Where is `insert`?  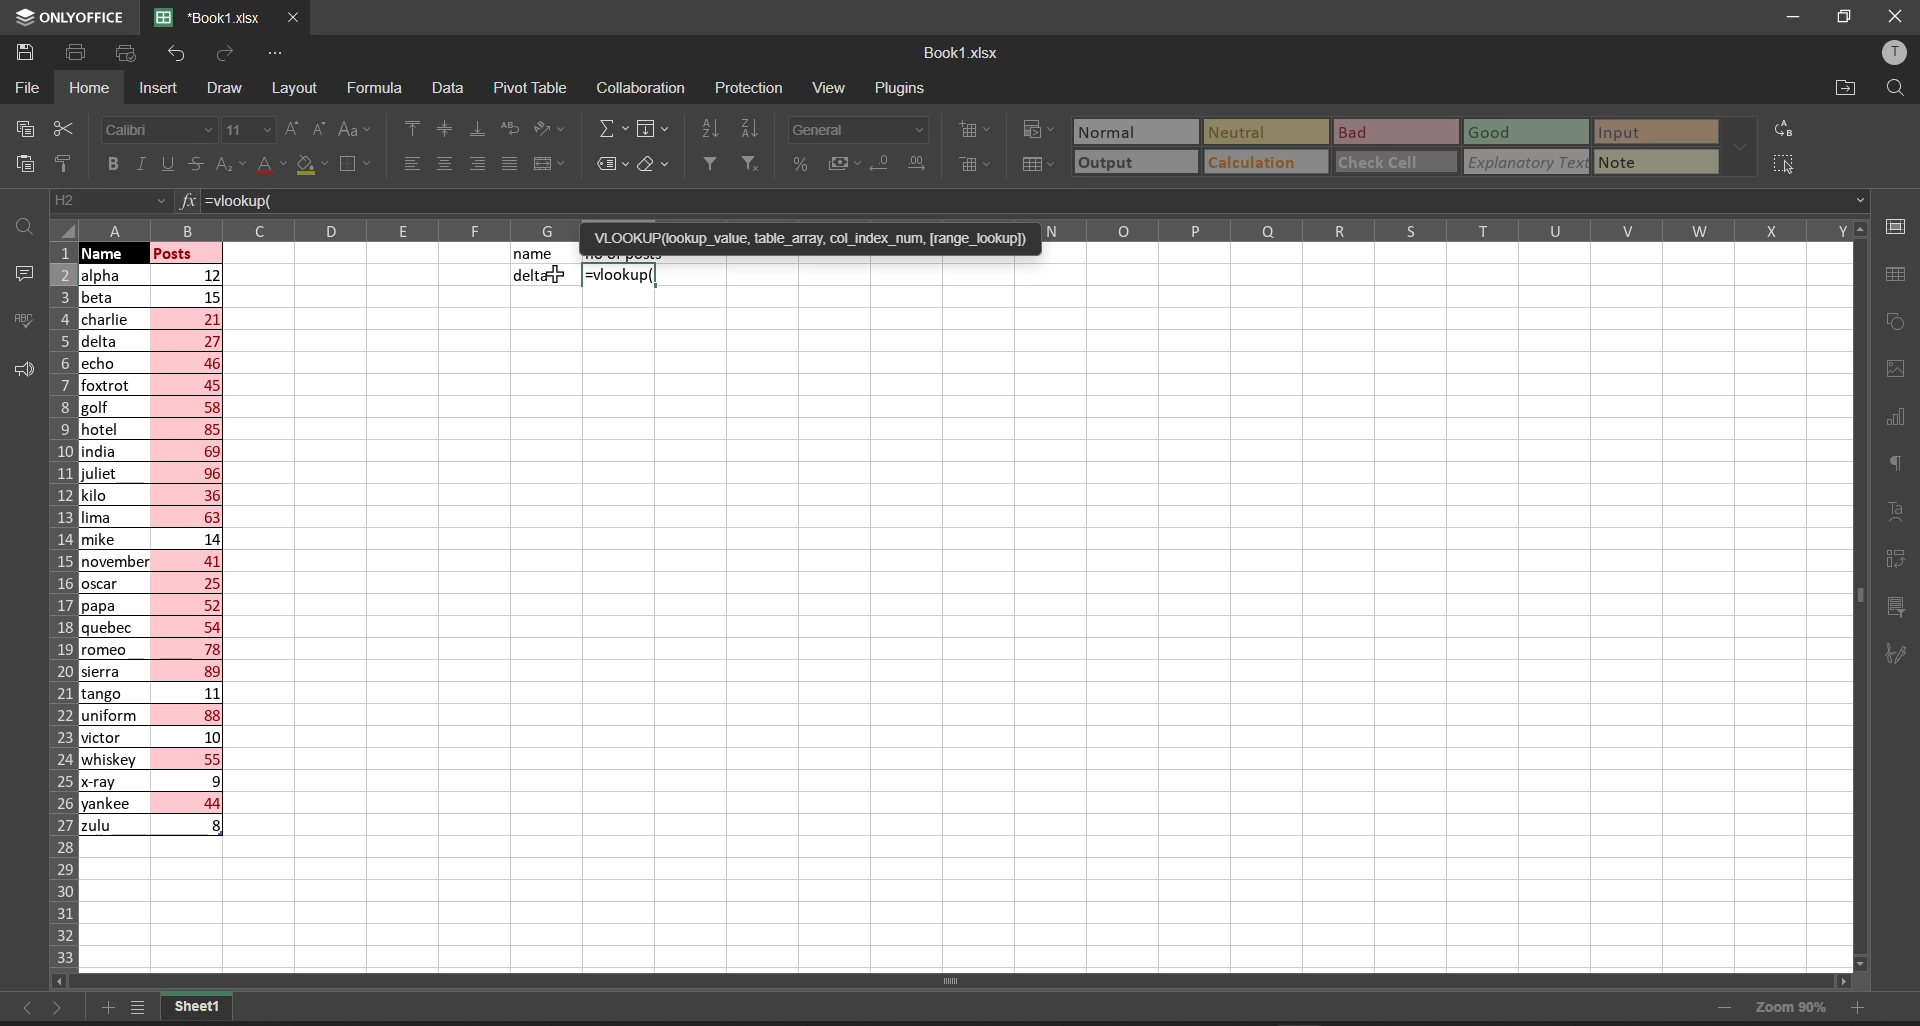
insert is located at coordinates (157, 89).